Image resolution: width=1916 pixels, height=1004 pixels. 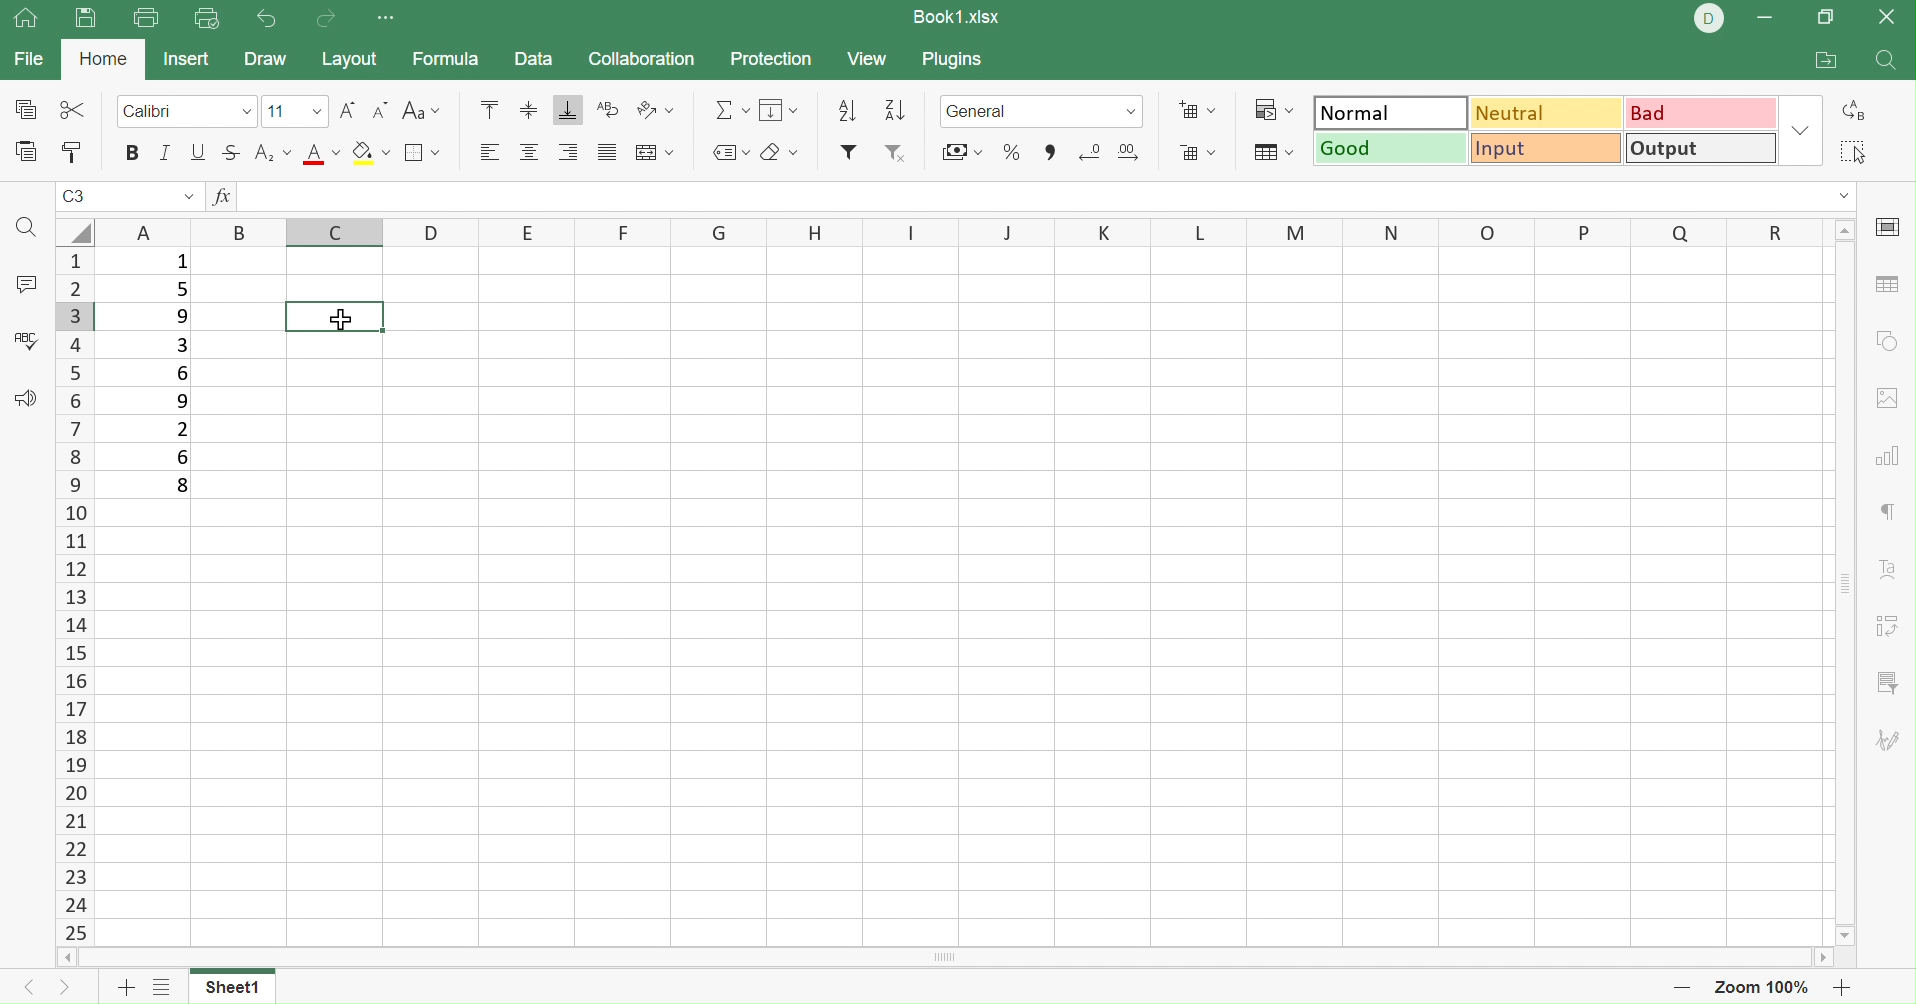 What do you see at coordinates (179, 431) in the screenshot?
I see `2` at bounding box center [179, 431].